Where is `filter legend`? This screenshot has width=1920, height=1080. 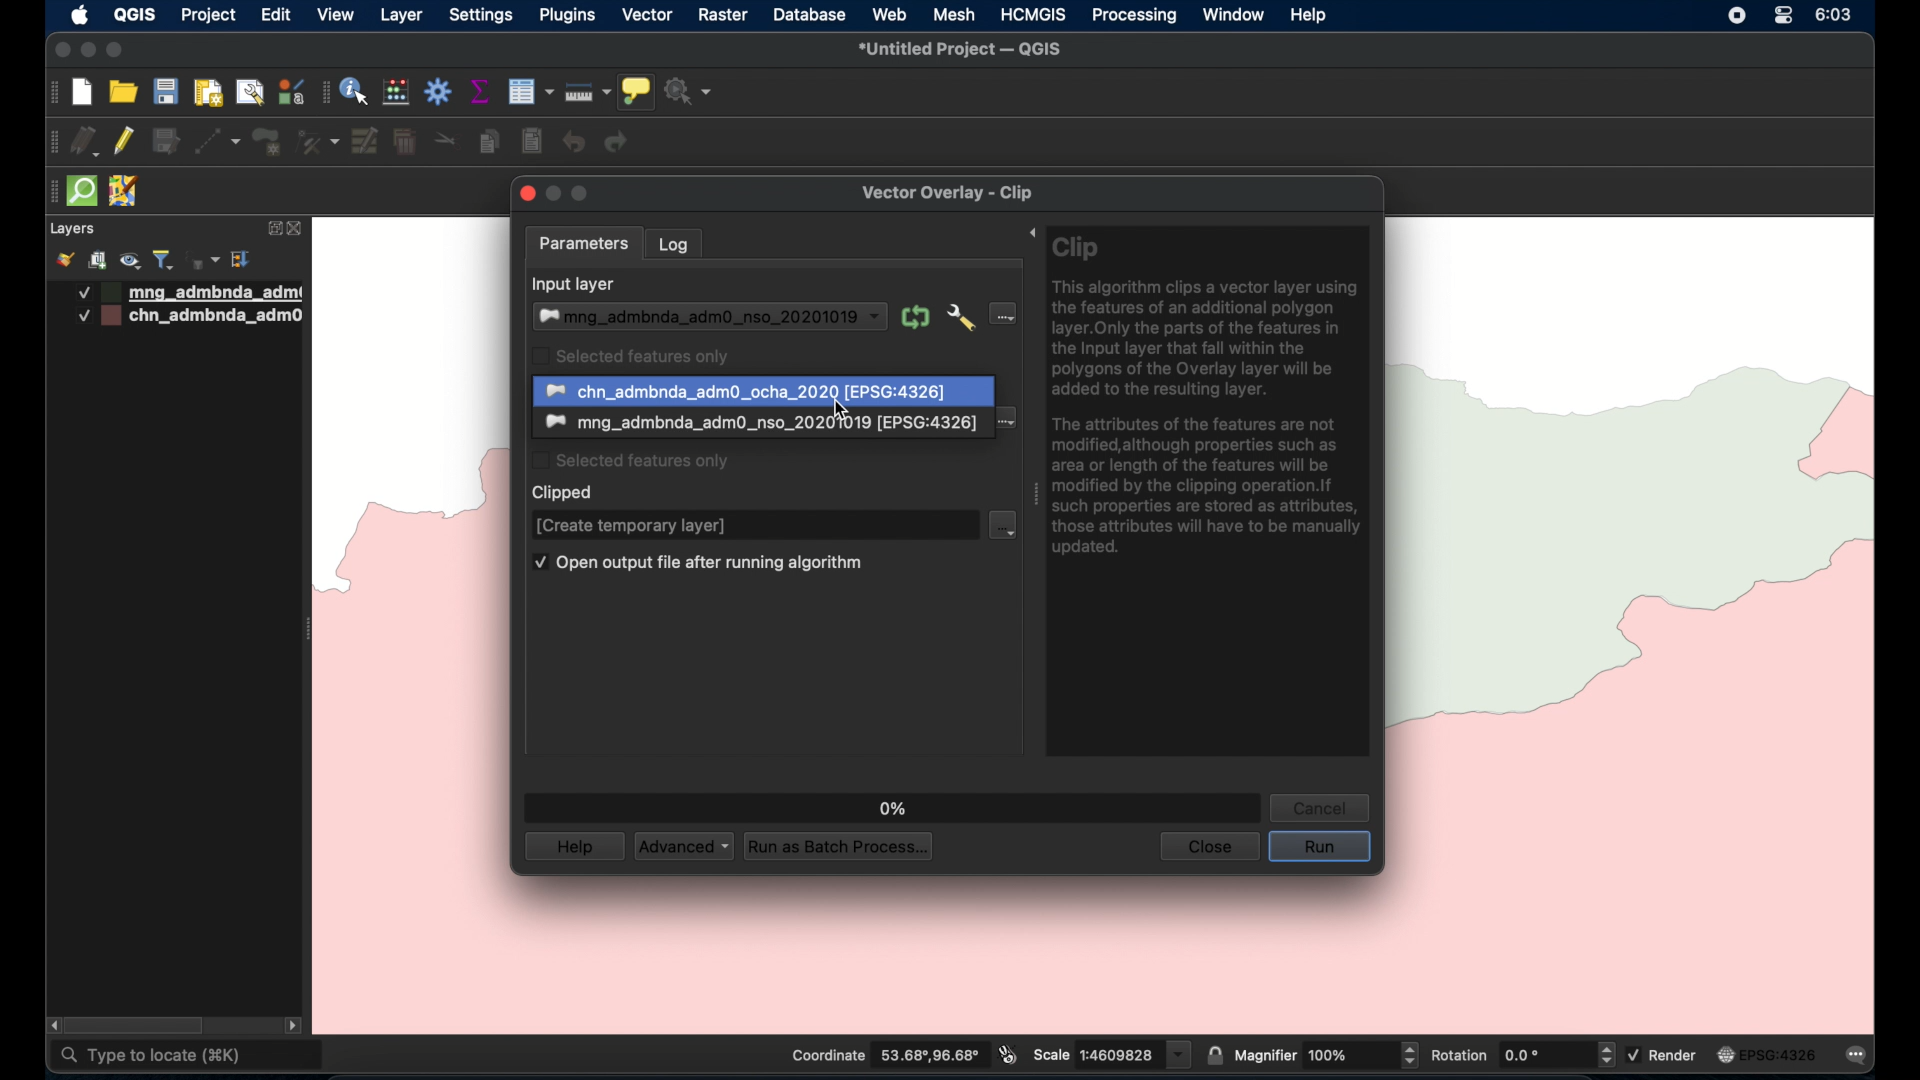 filter legend is located at coordinates (164, 260).